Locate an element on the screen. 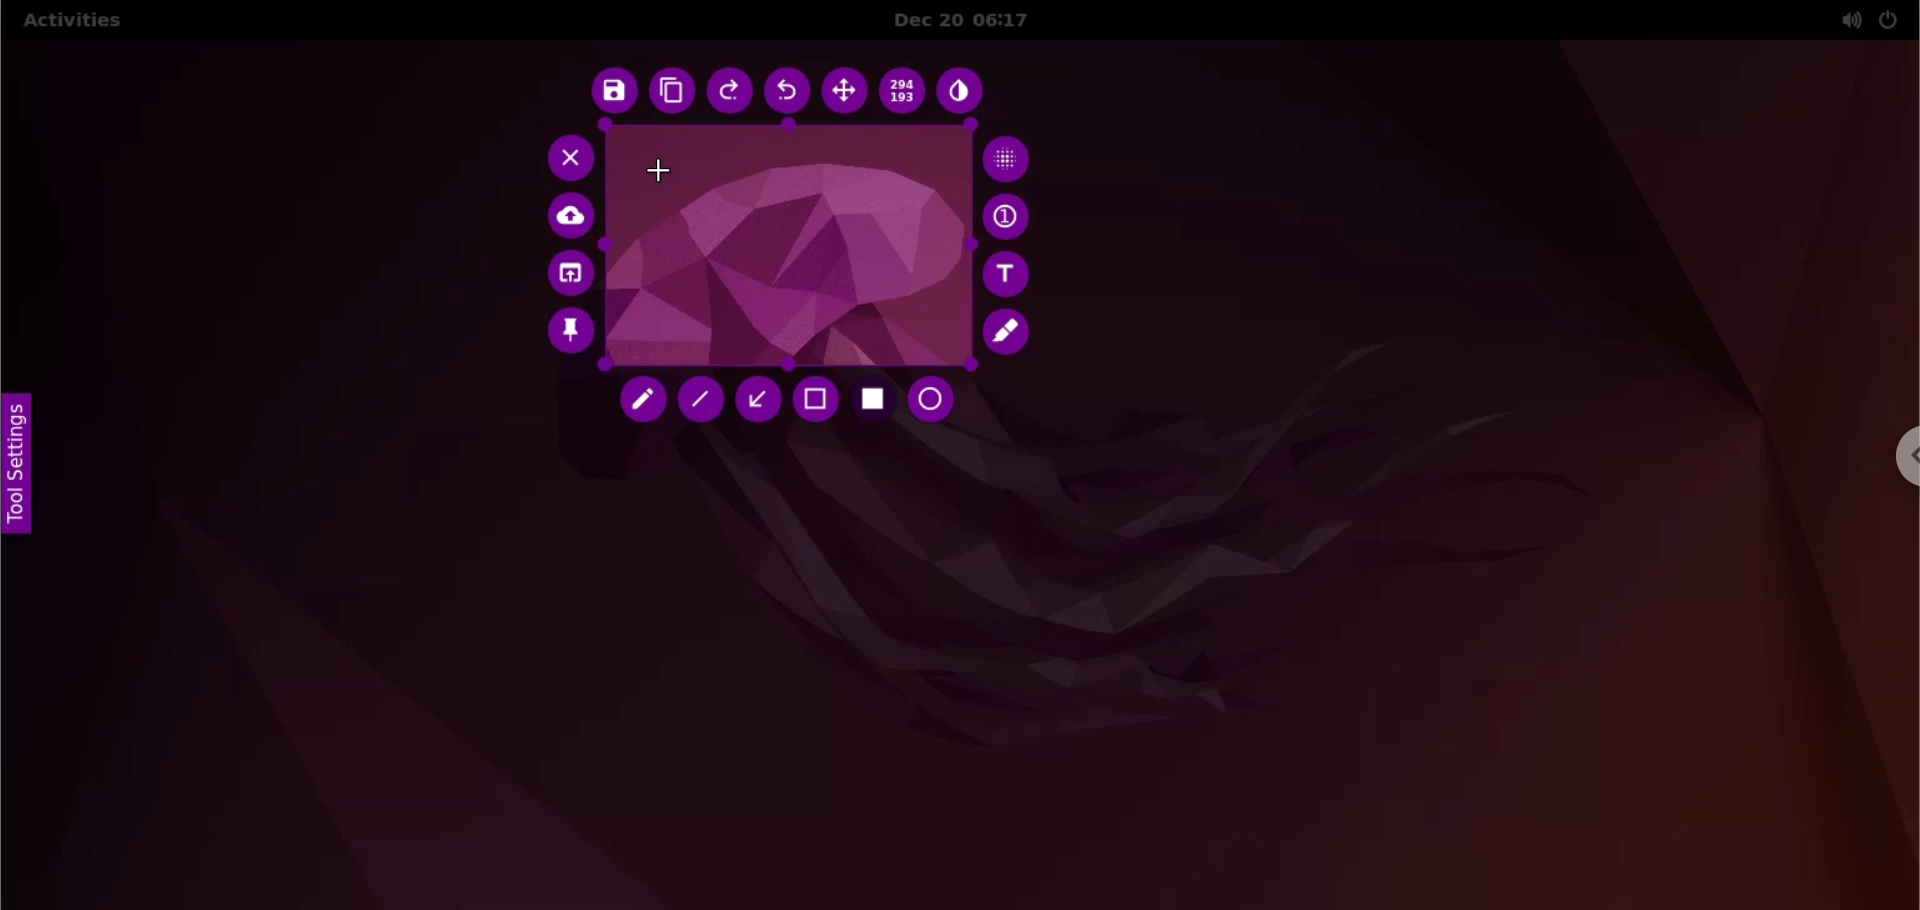 This screenshot has width=1920, height=910. pixellete is located at coordinates (1007, 157).